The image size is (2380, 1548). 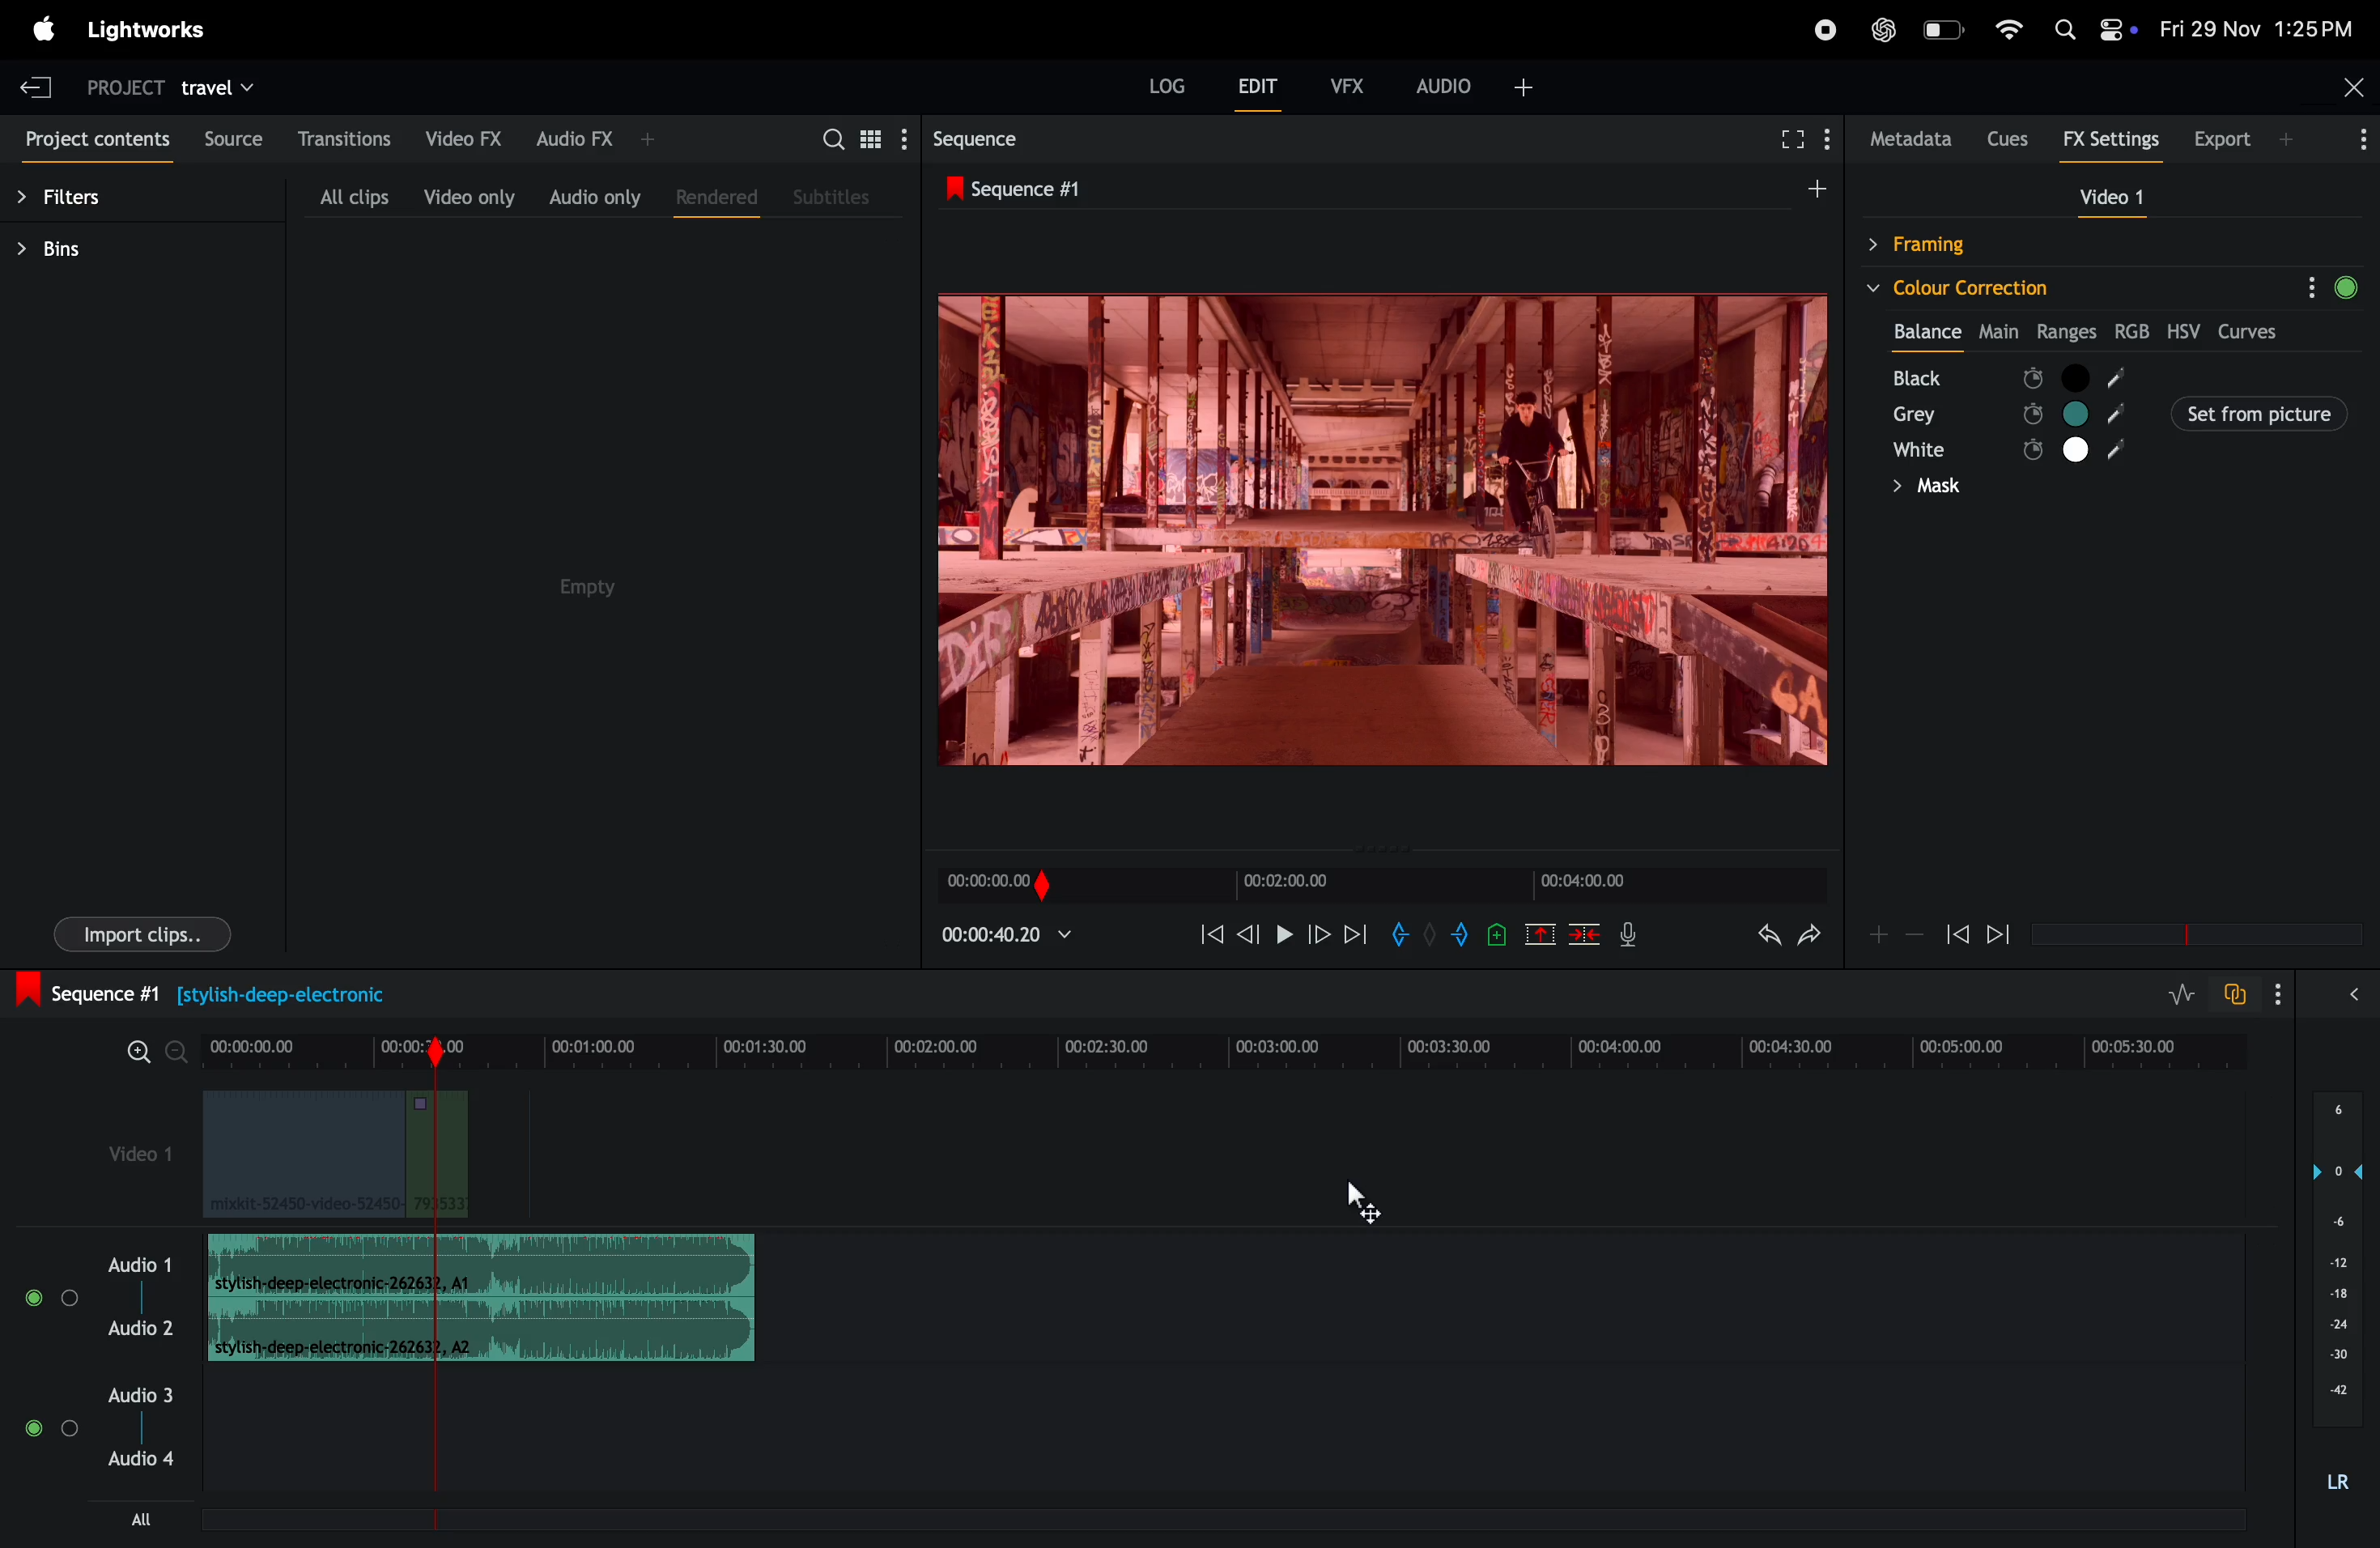 What do you see at coordinates (1021, 939) in the screenshot?
I see `playback time` at bounding box center [1021, 939].